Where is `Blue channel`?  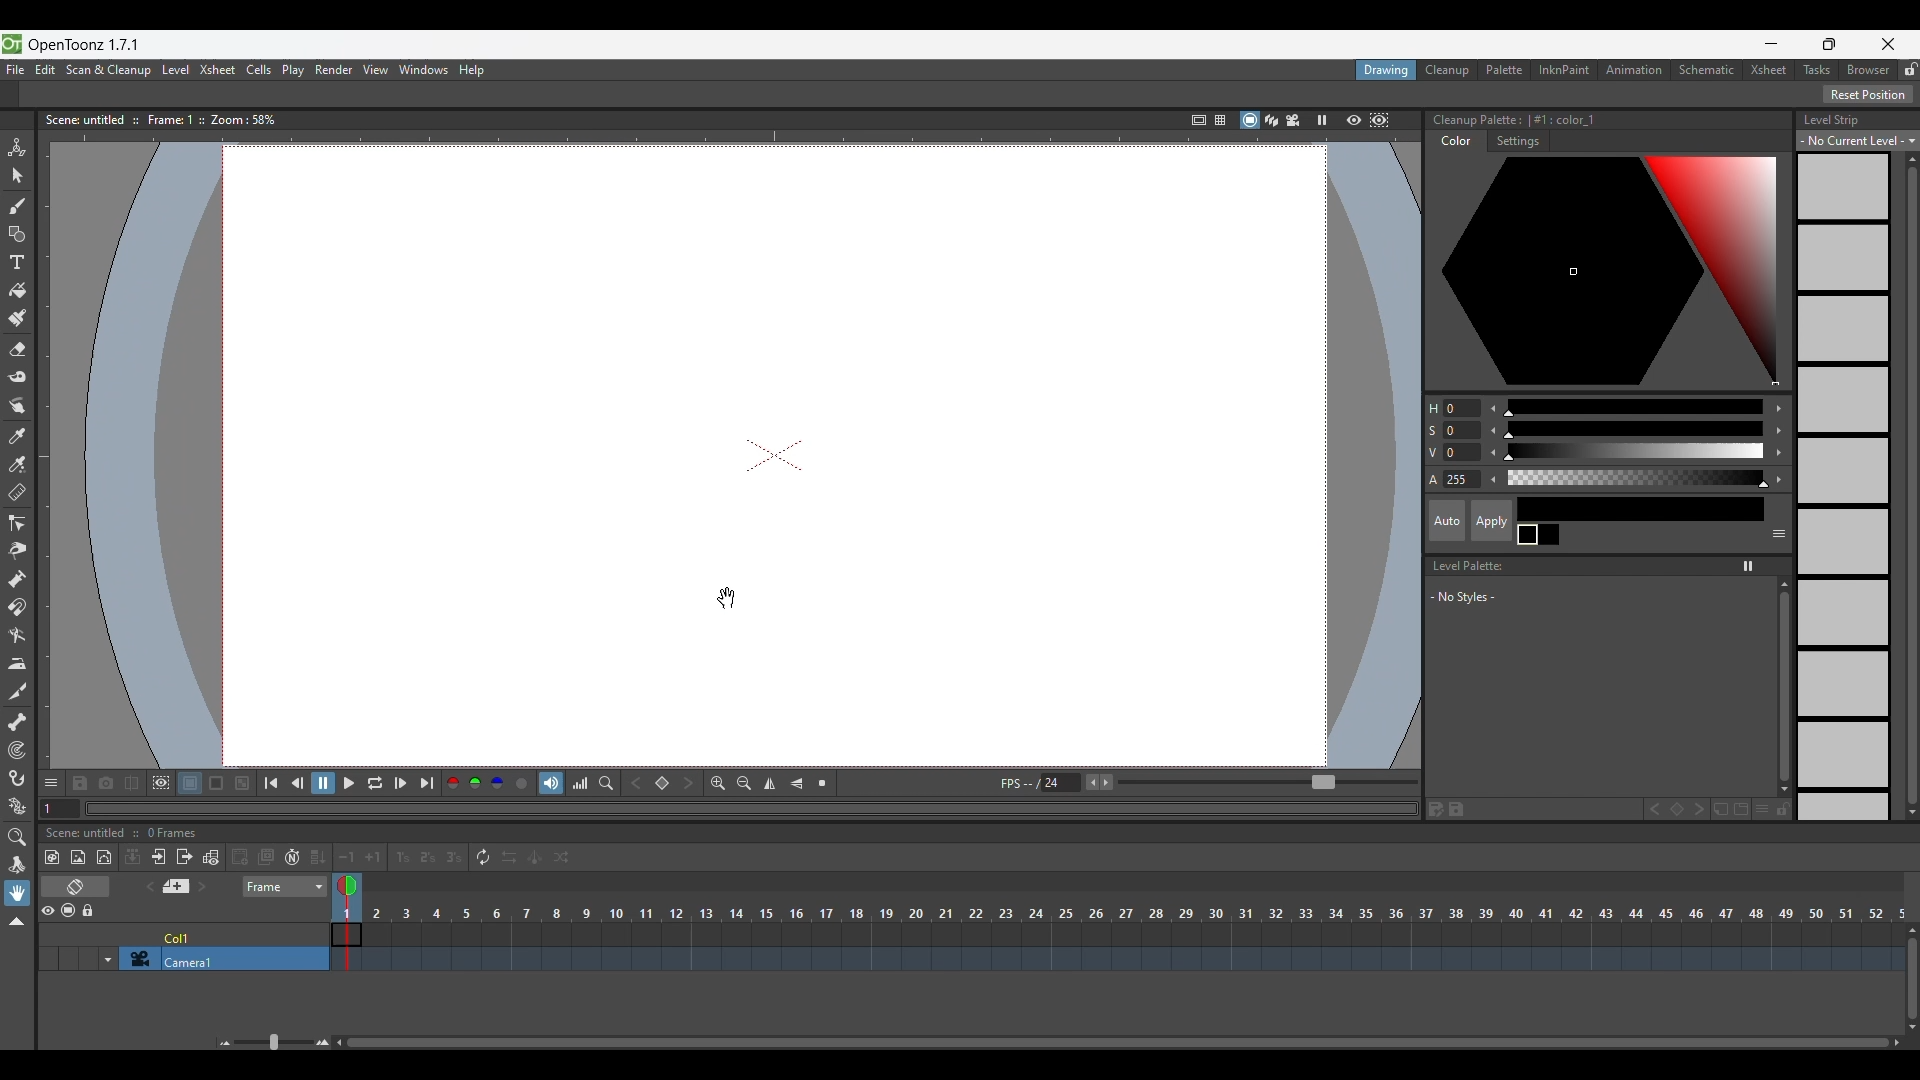 Blue channel is located at coordinates (497, 780).